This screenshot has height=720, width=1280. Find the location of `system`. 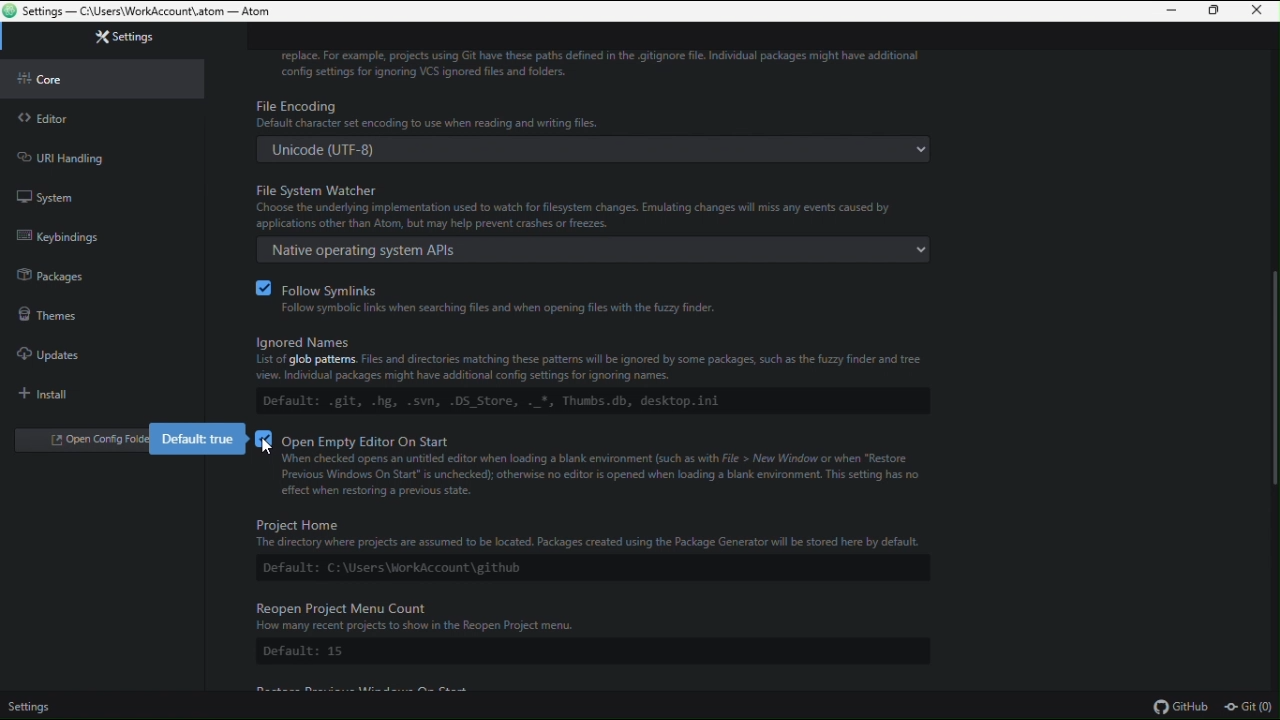

system is located at coordinates (66, 196).